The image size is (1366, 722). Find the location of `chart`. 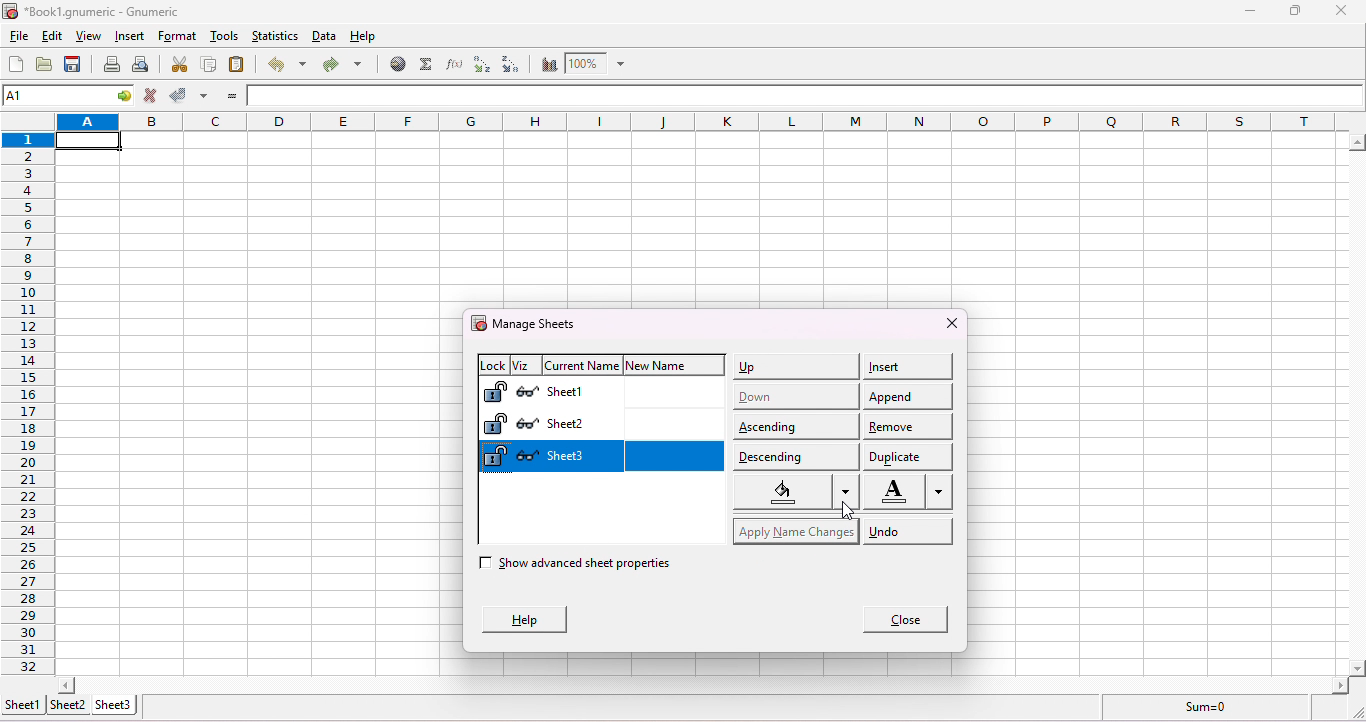

chart is located at coordinates (547, 63).